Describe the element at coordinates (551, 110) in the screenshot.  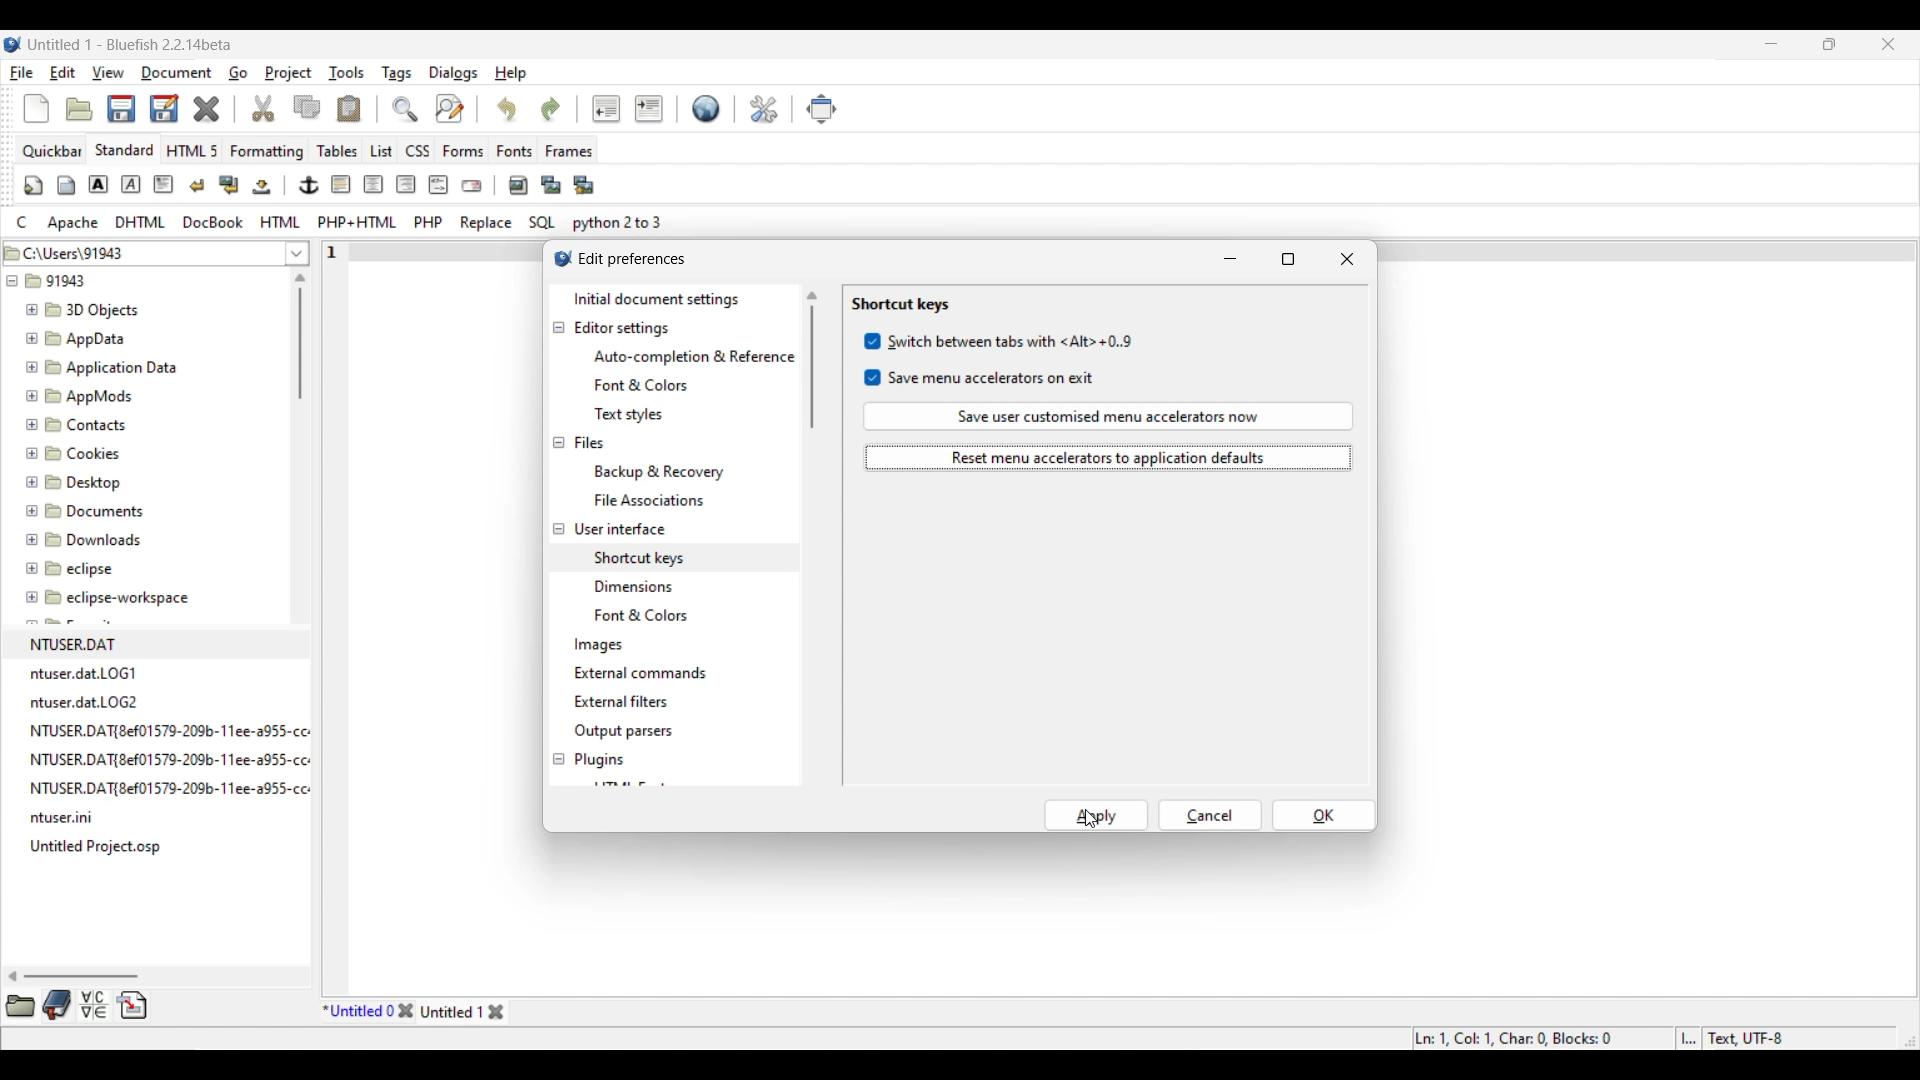
I see `Redo` at that location.